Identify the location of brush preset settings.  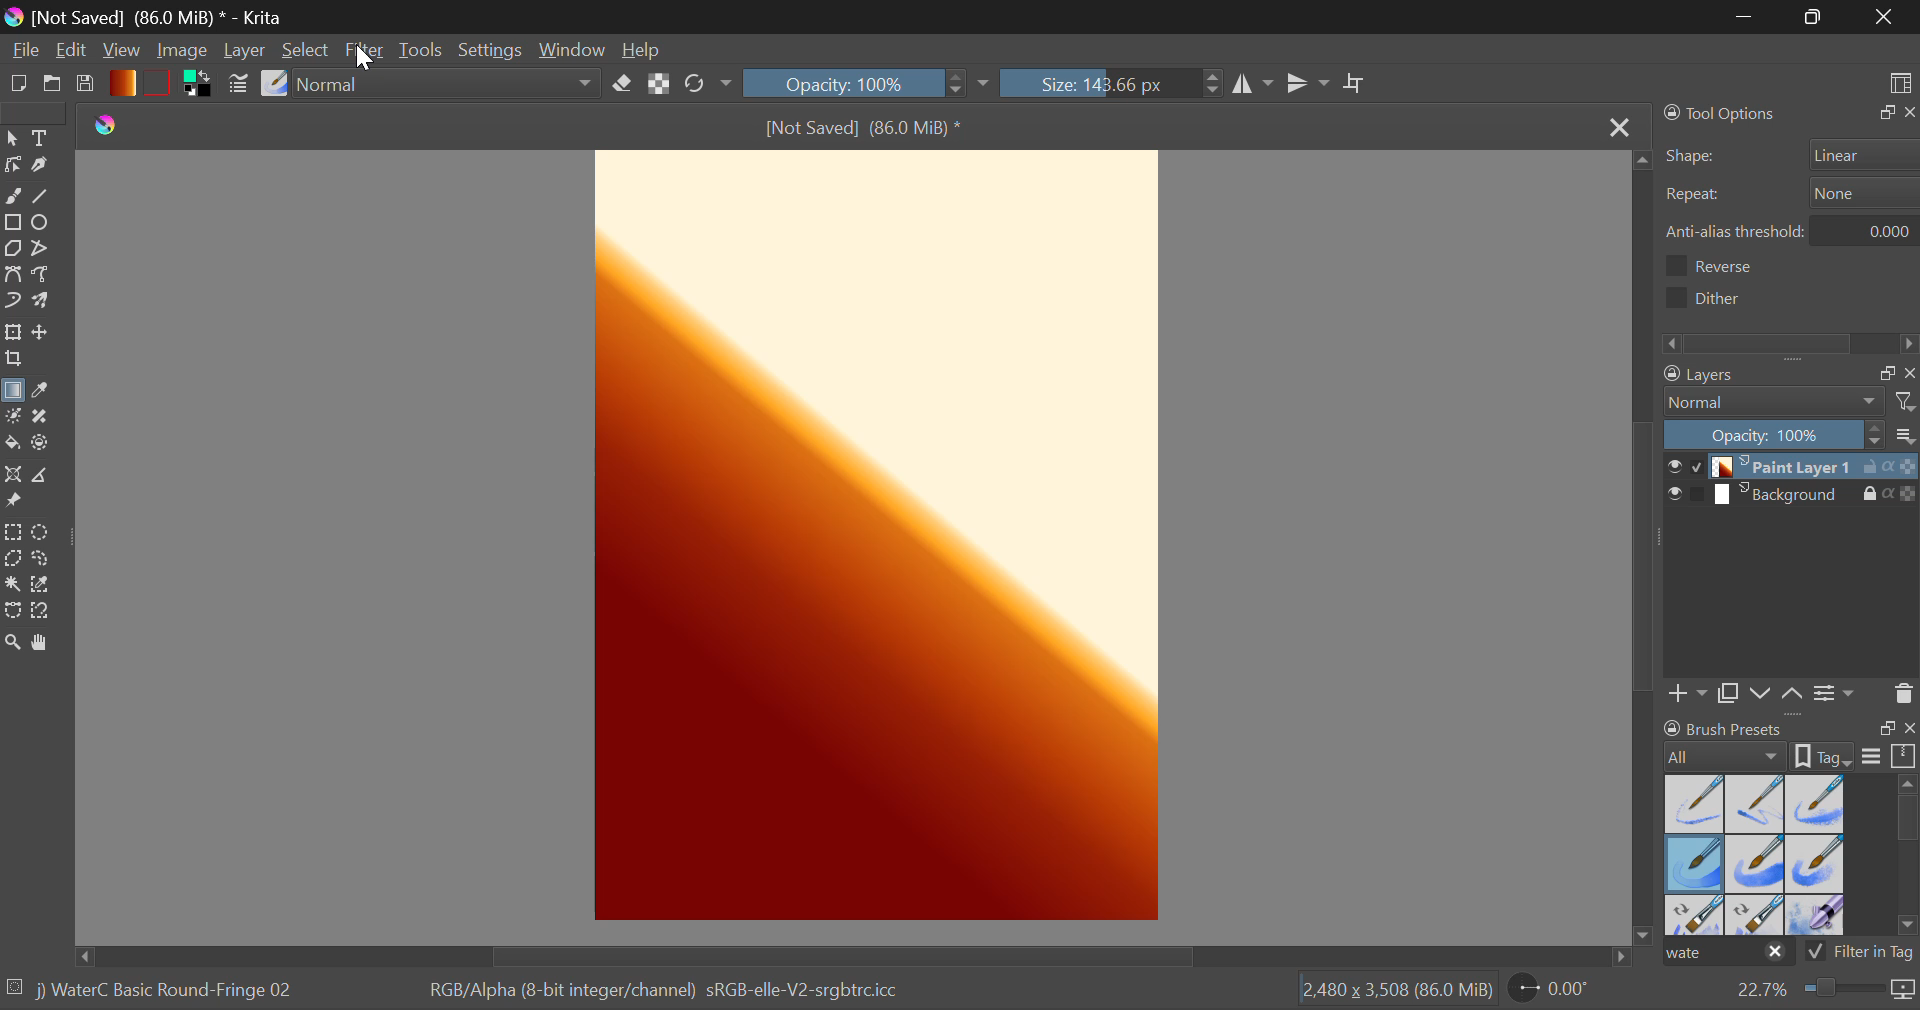
(1727, 755).